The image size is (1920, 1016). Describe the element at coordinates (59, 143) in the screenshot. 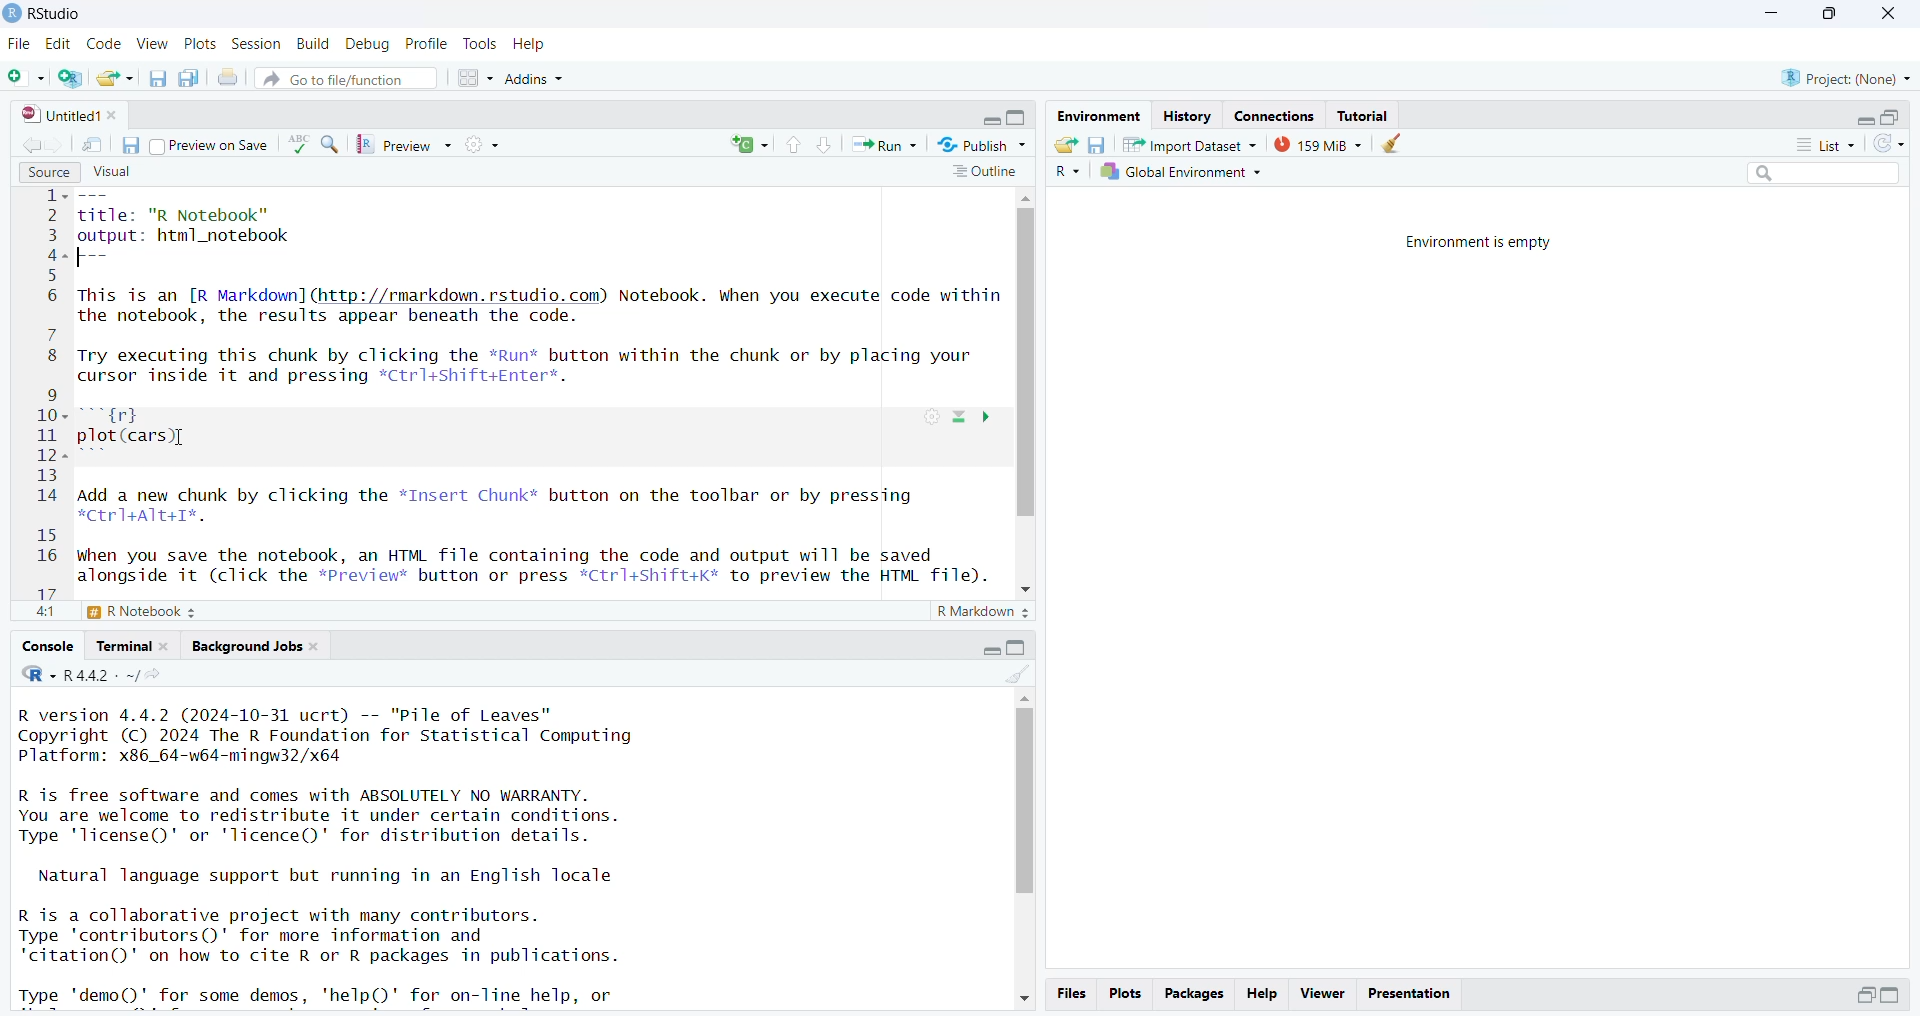

I see `go forward` at that location.